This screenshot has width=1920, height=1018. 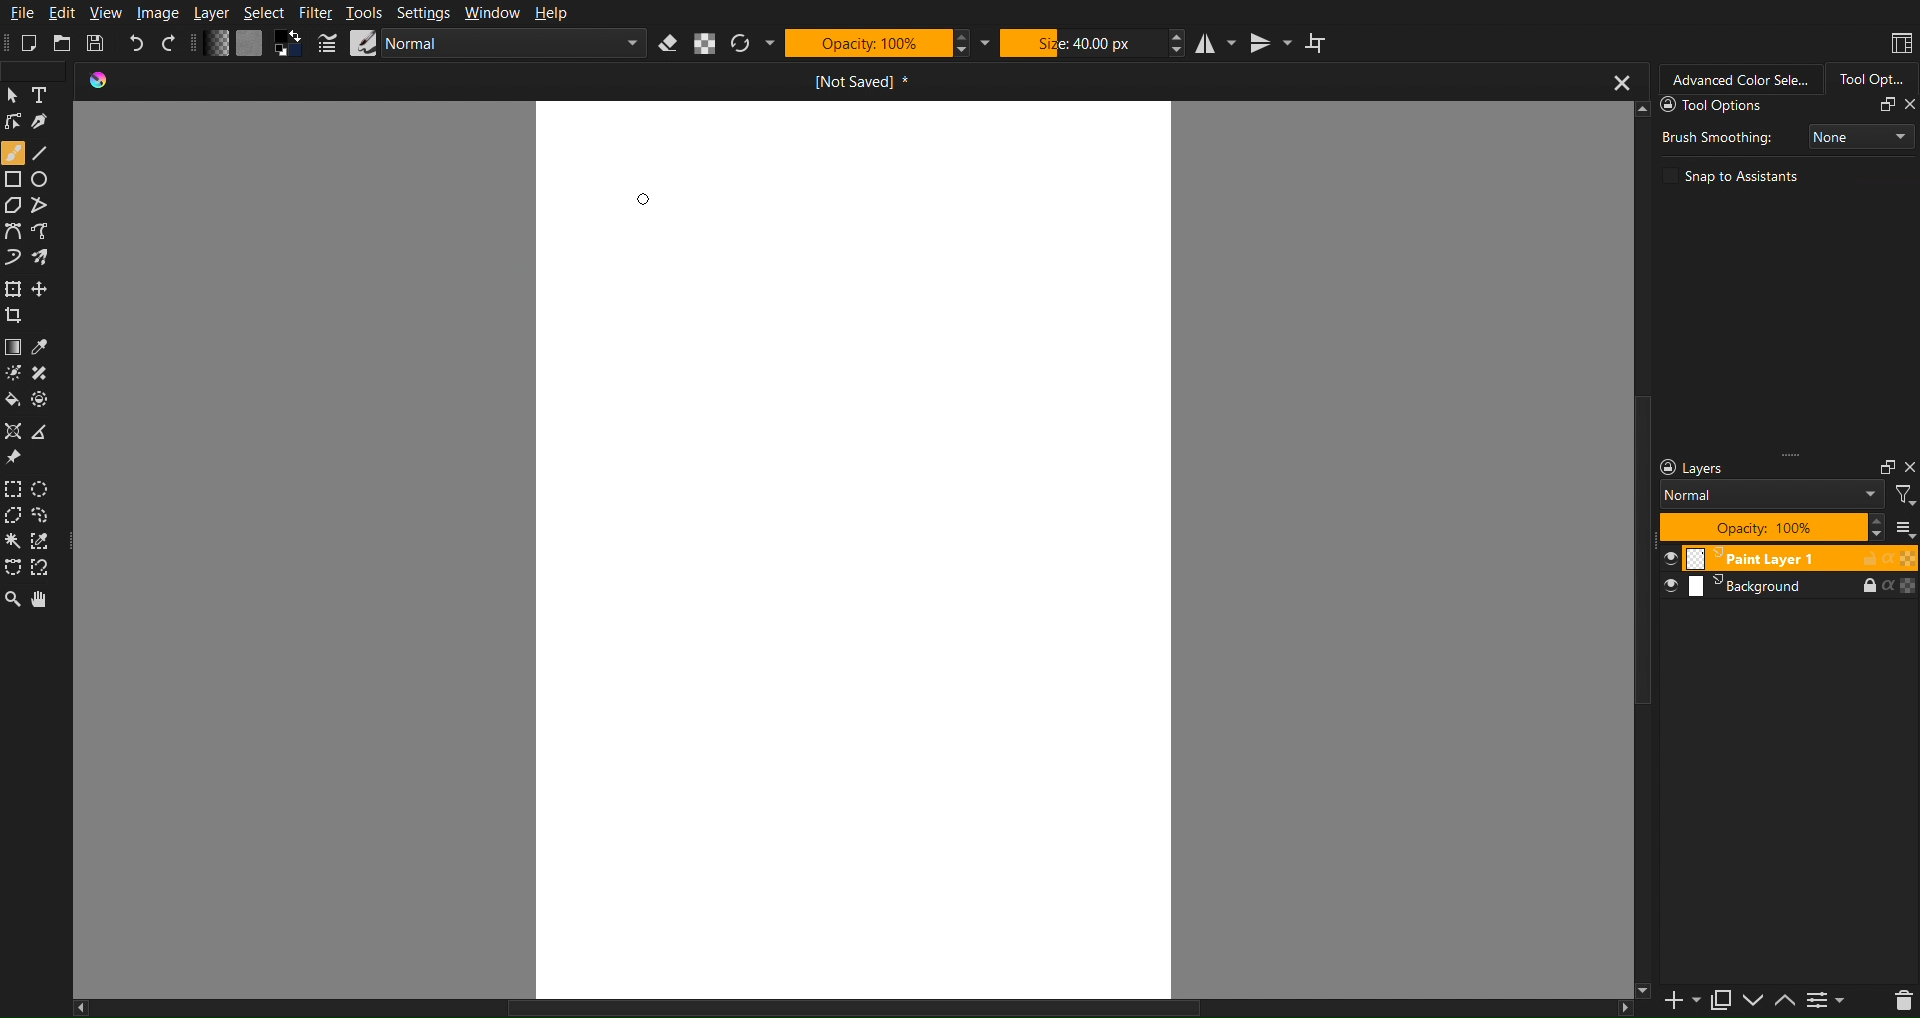 I want to click on Close, so click(x=1908, y=105).